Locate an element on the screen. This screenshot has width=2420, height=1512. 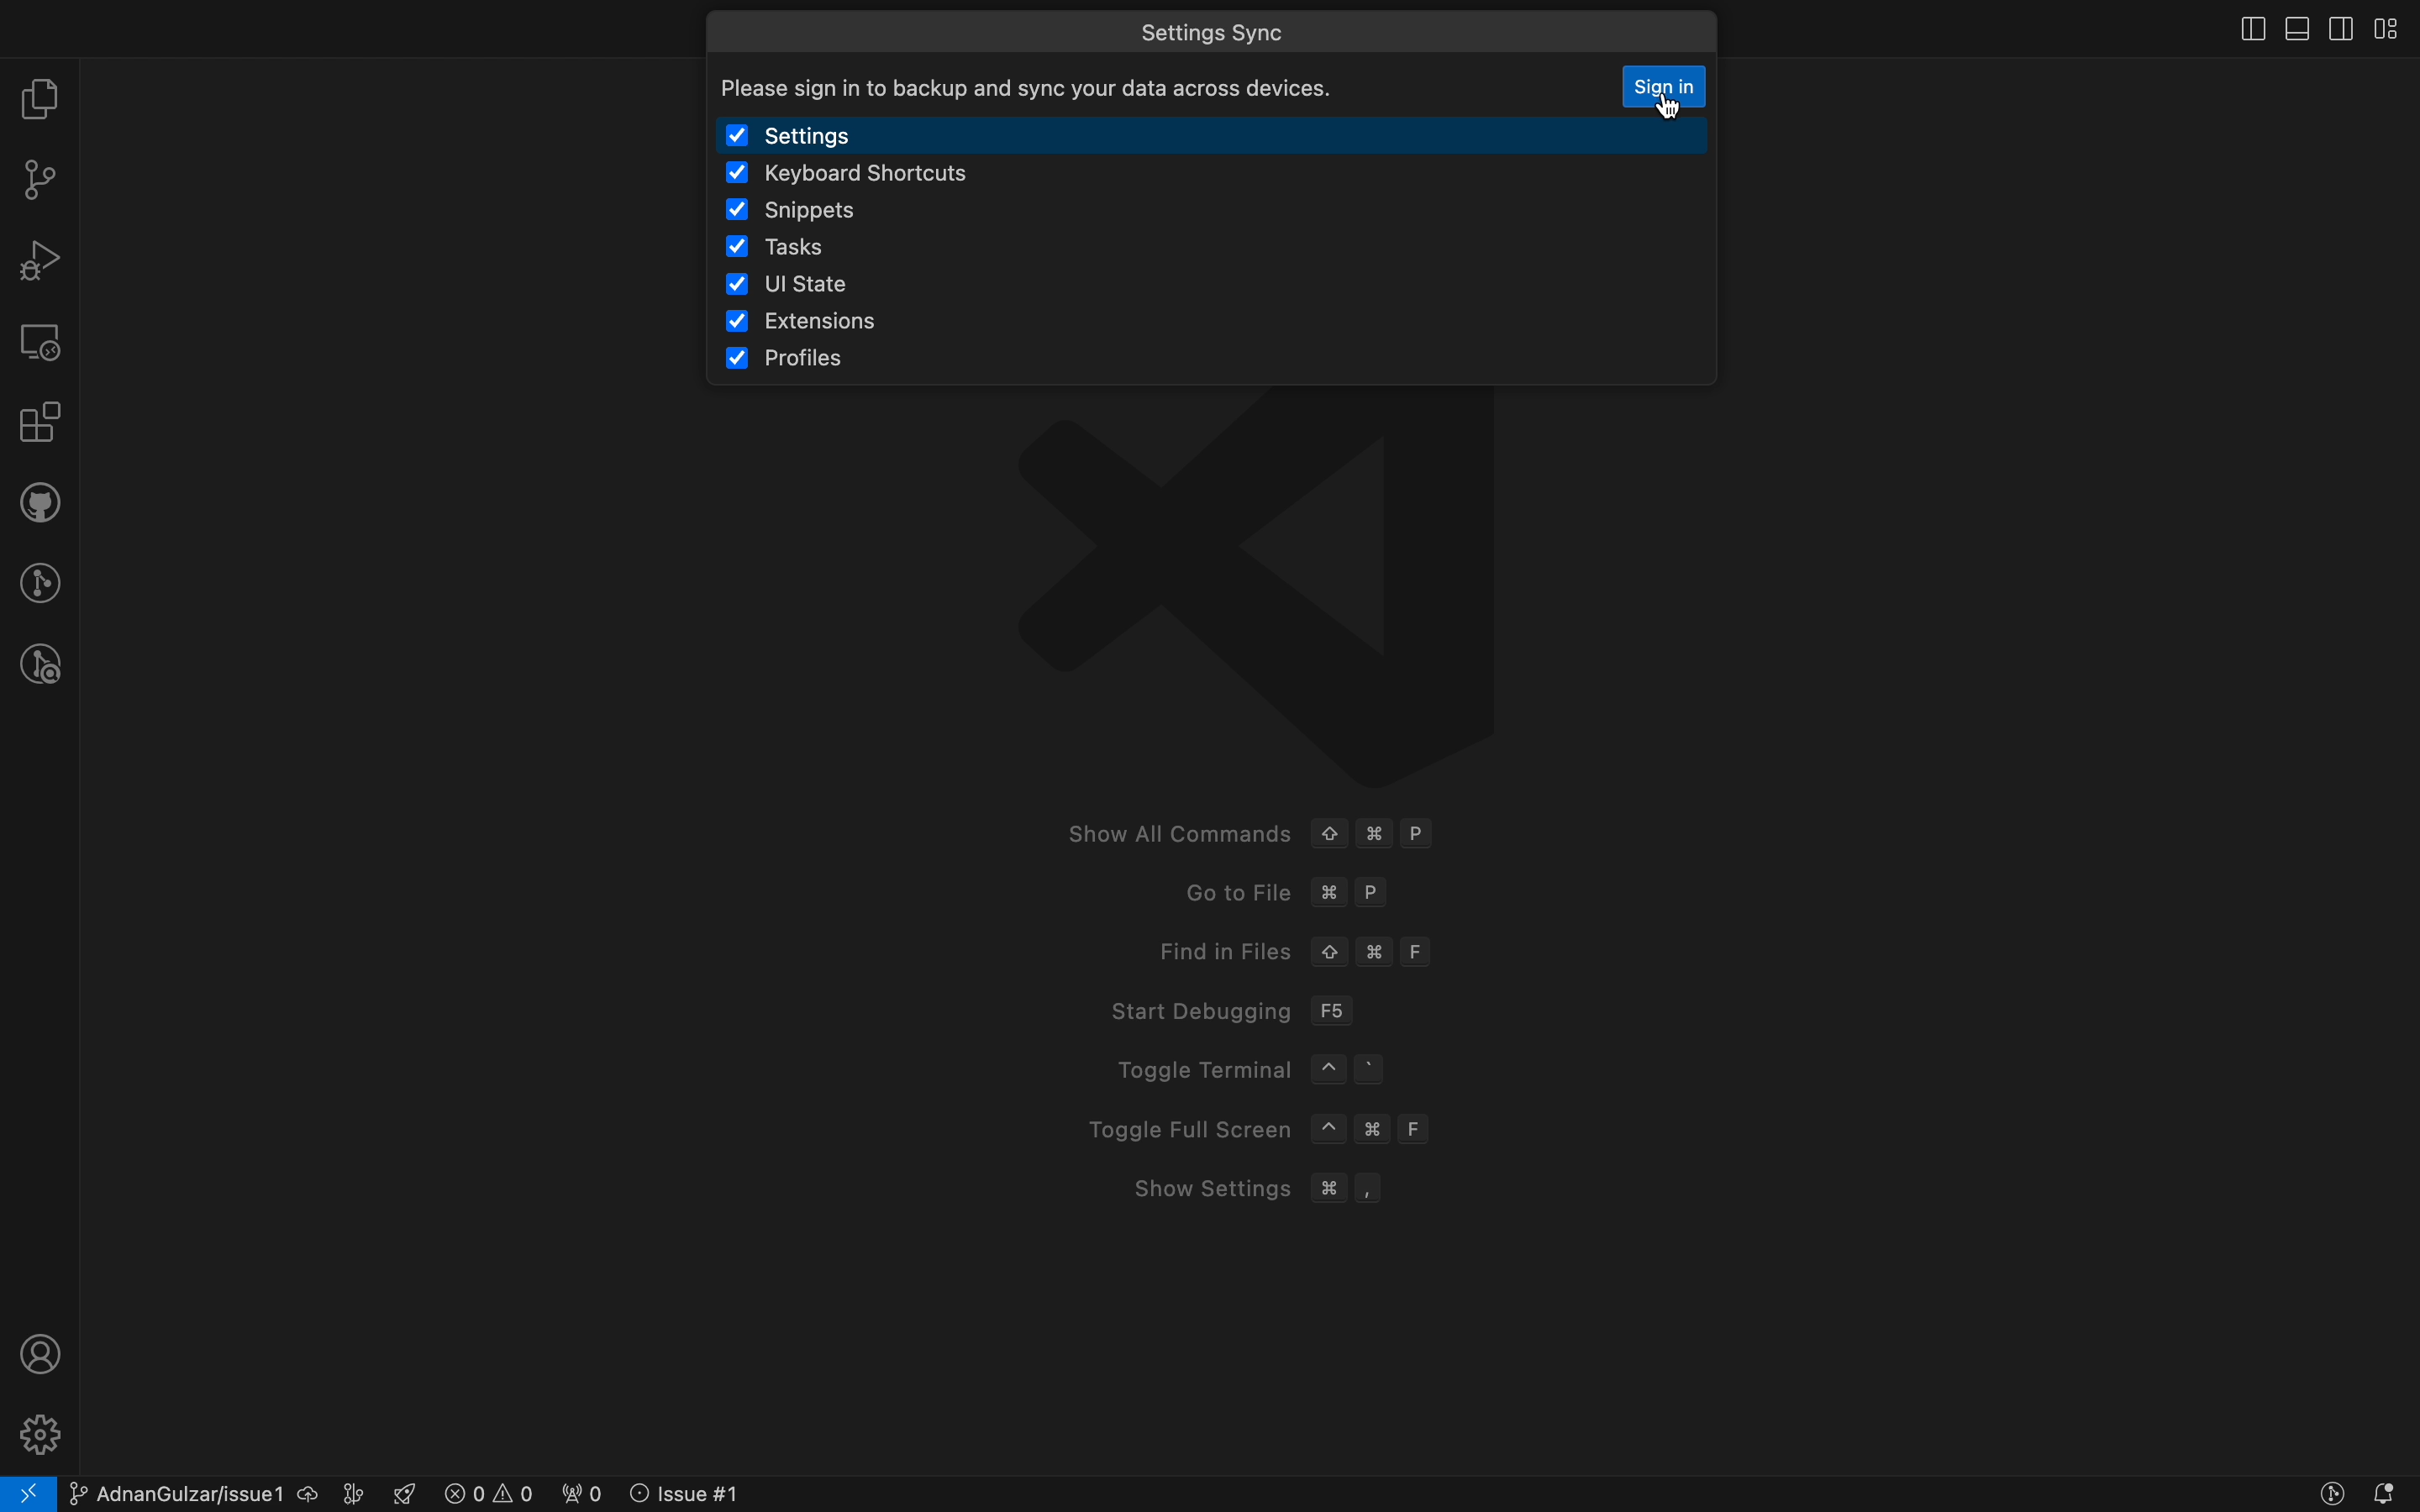
remote is located at coordinates (41, 341).